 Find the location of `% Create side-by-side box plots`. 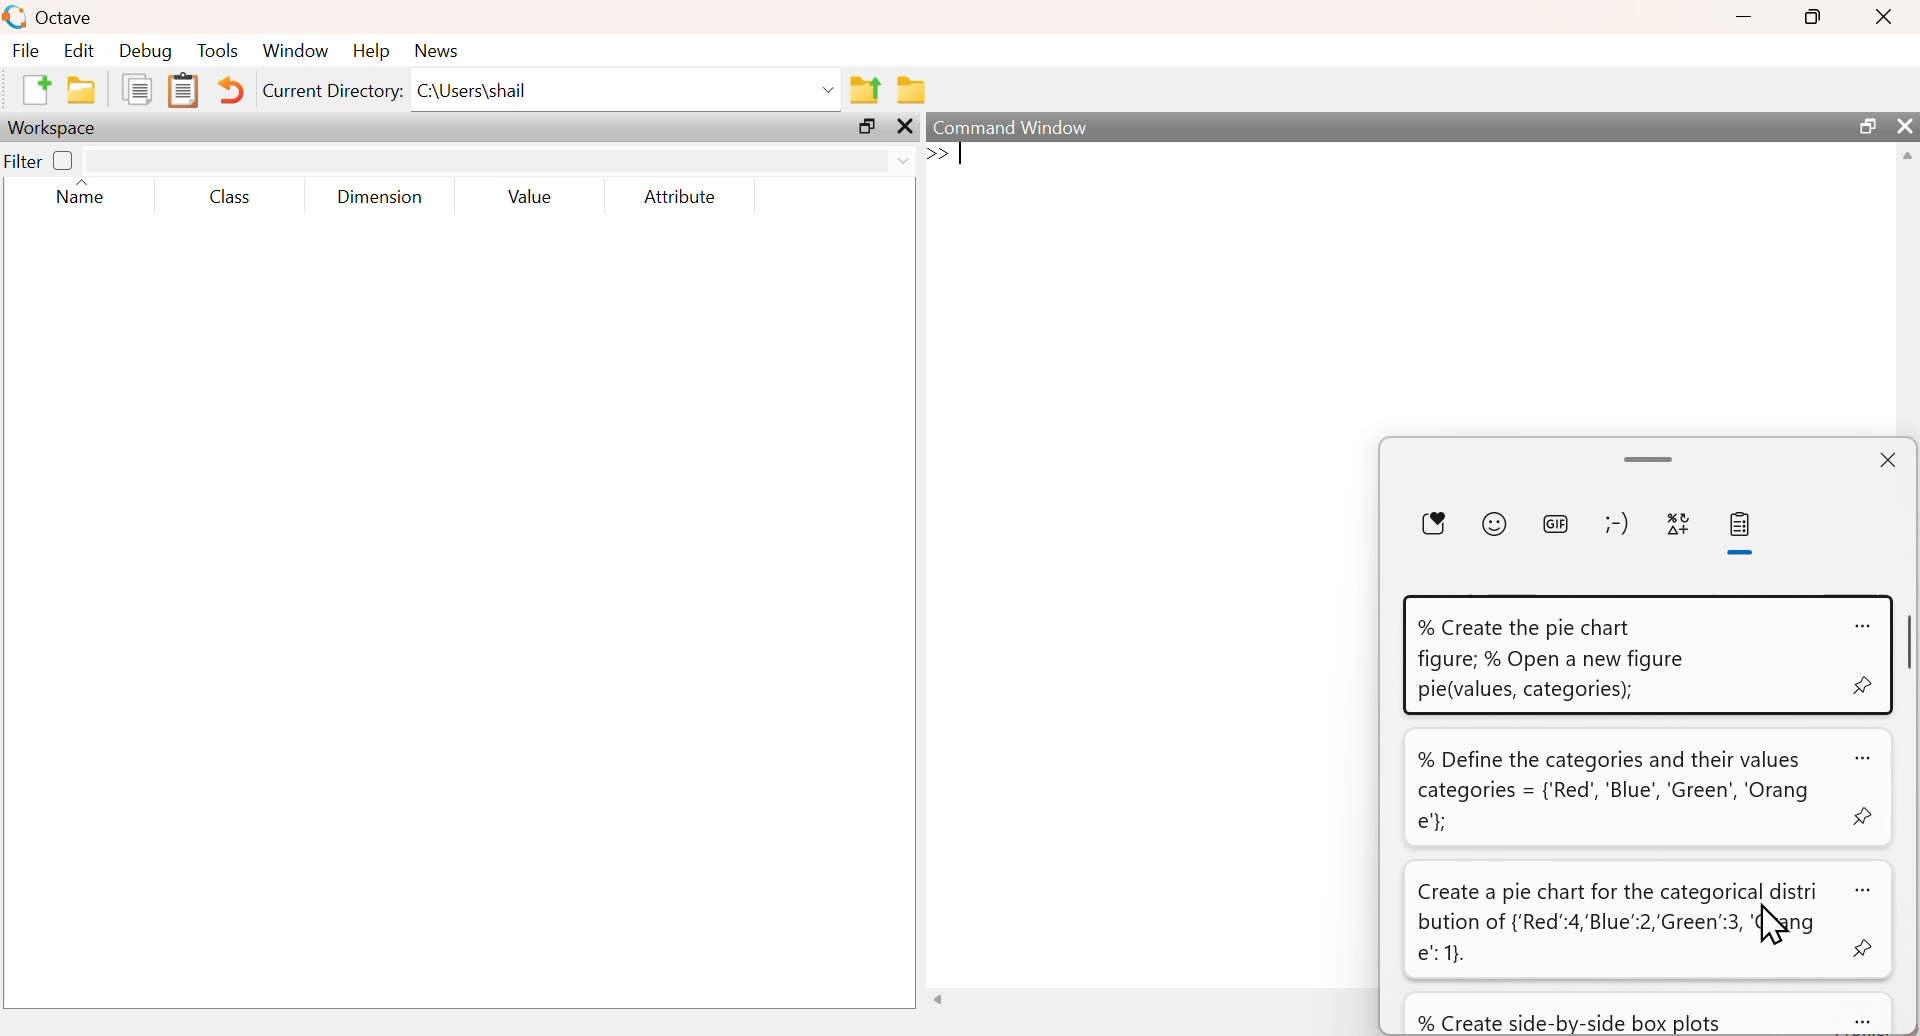

% Create side-by-side box plots is located at coordinates (1571, 1022).